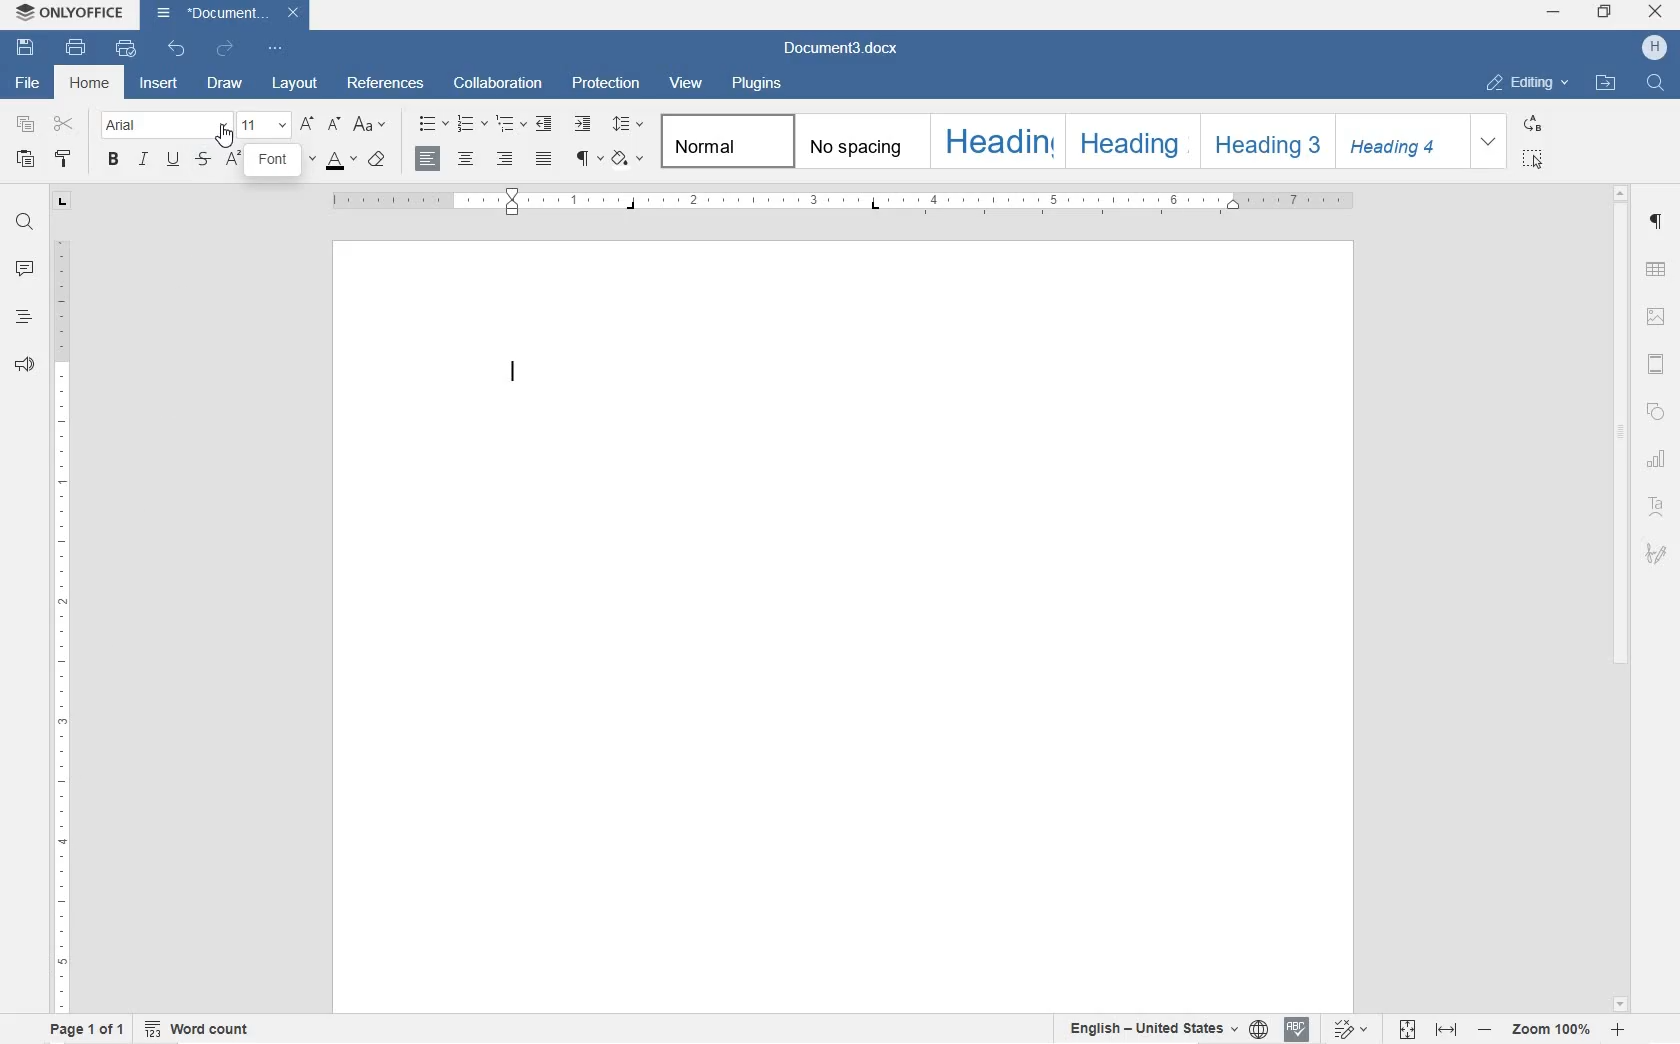  I want to click on ONLYOFFICE, so click(72, 13).